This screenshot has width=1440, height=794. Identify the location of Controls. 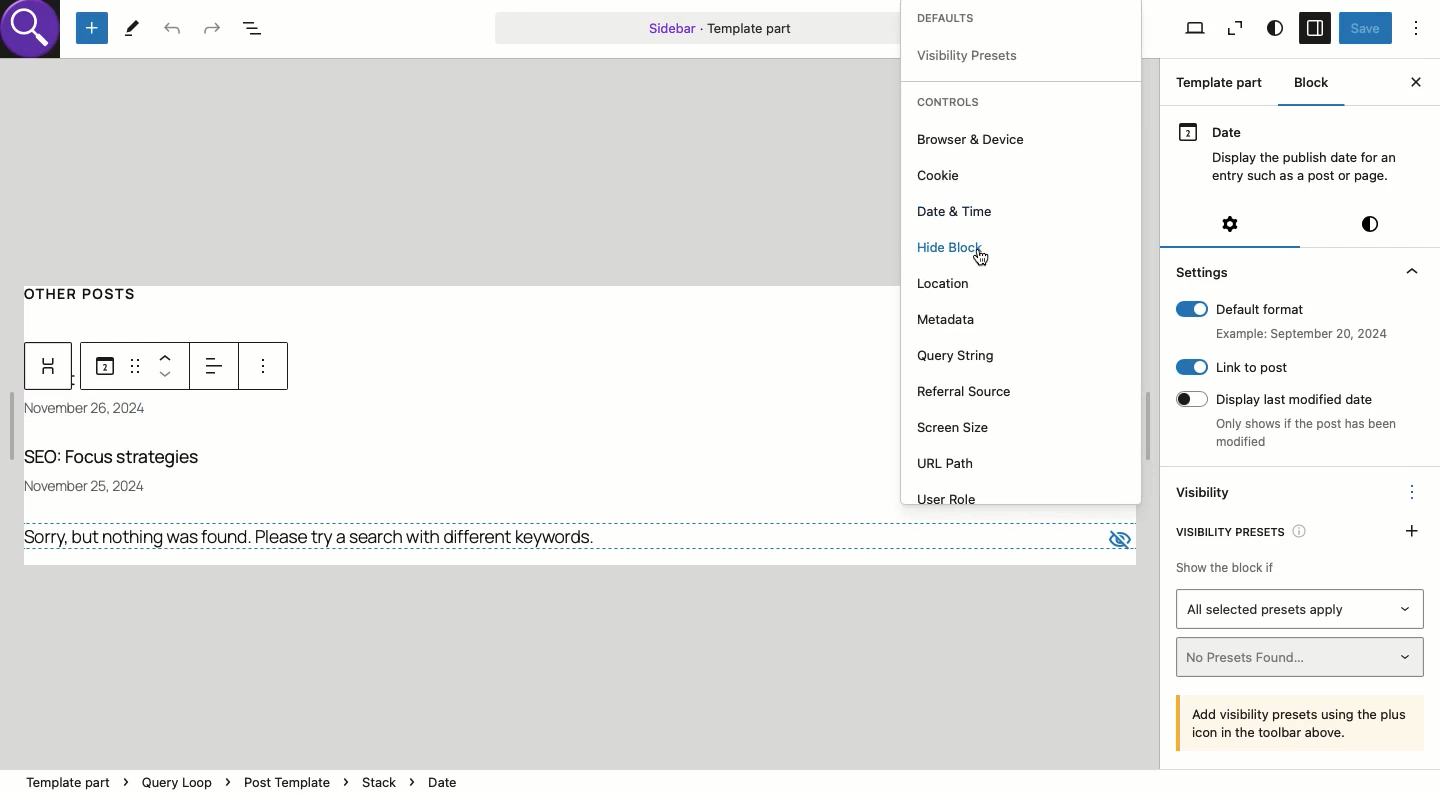
(953, 103).